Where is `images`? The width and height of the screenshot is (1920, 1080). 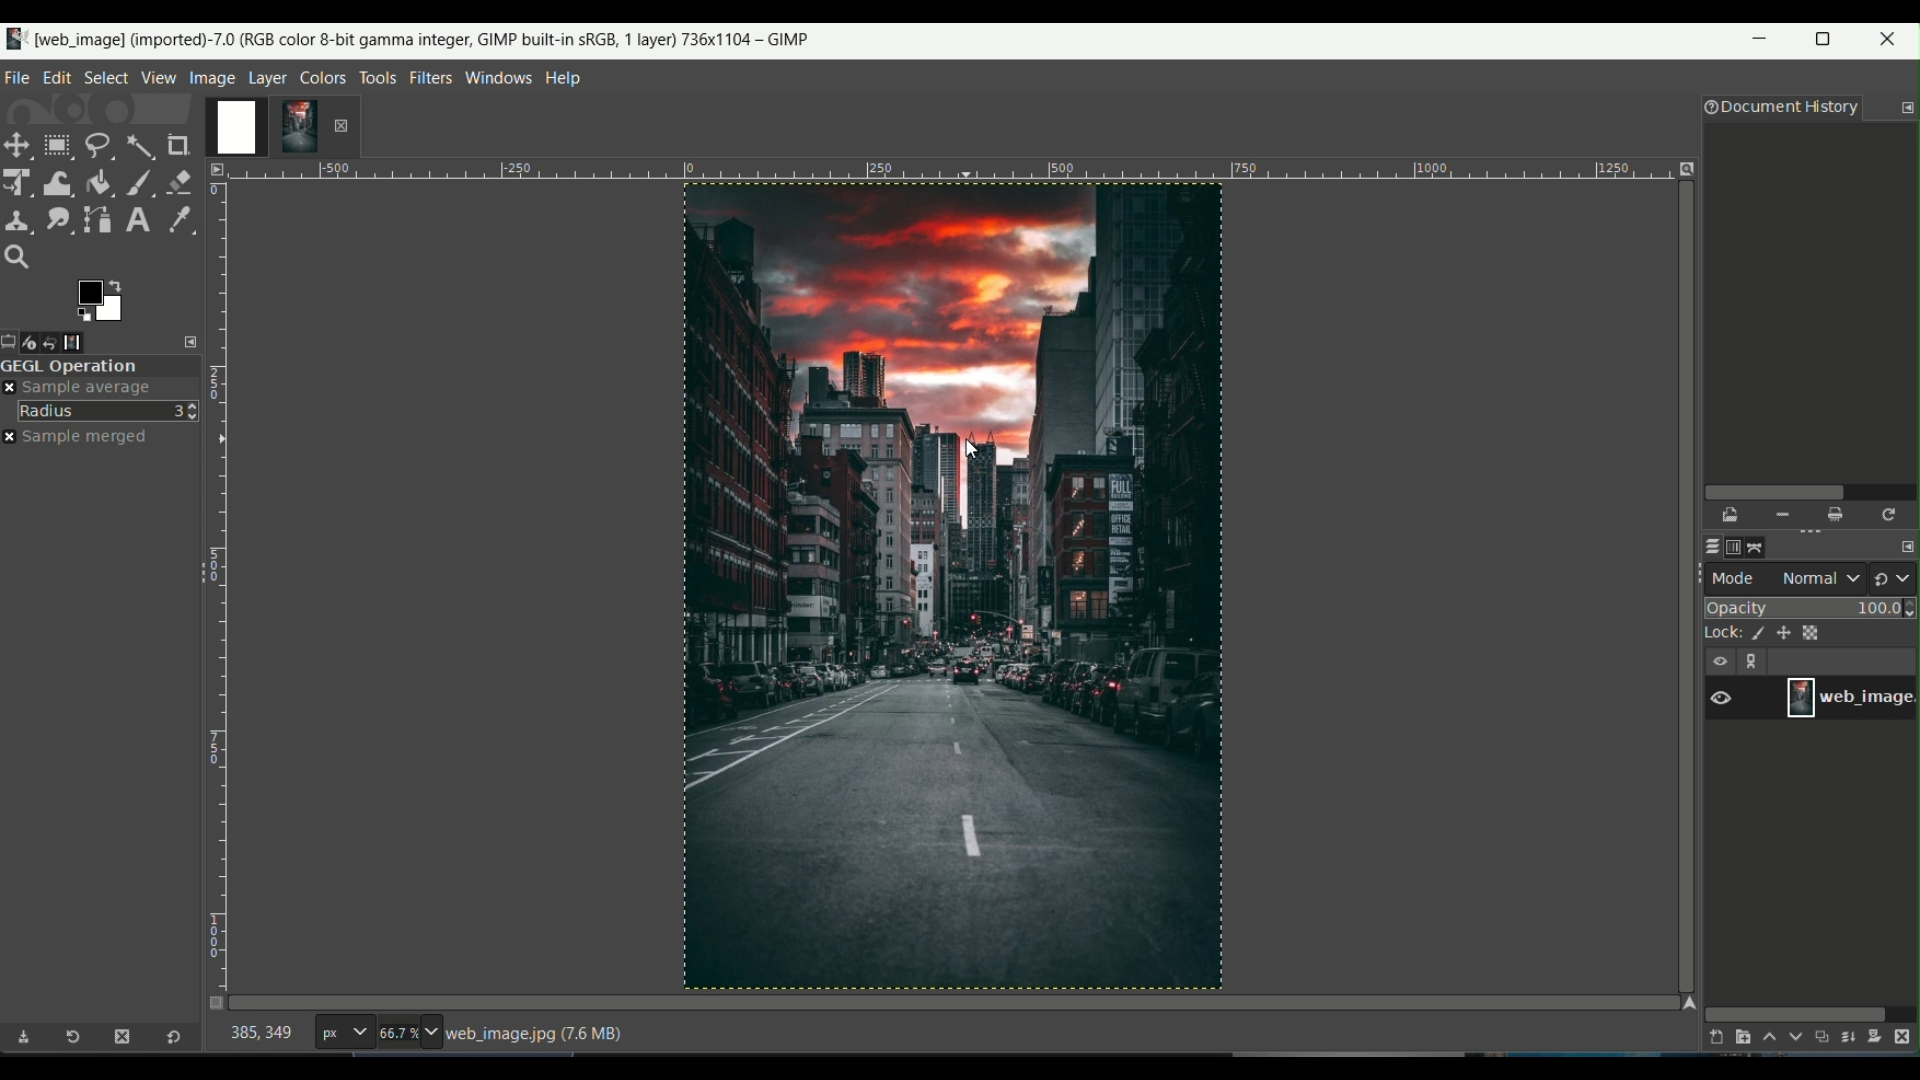 images is located at coordinates (87, 342).